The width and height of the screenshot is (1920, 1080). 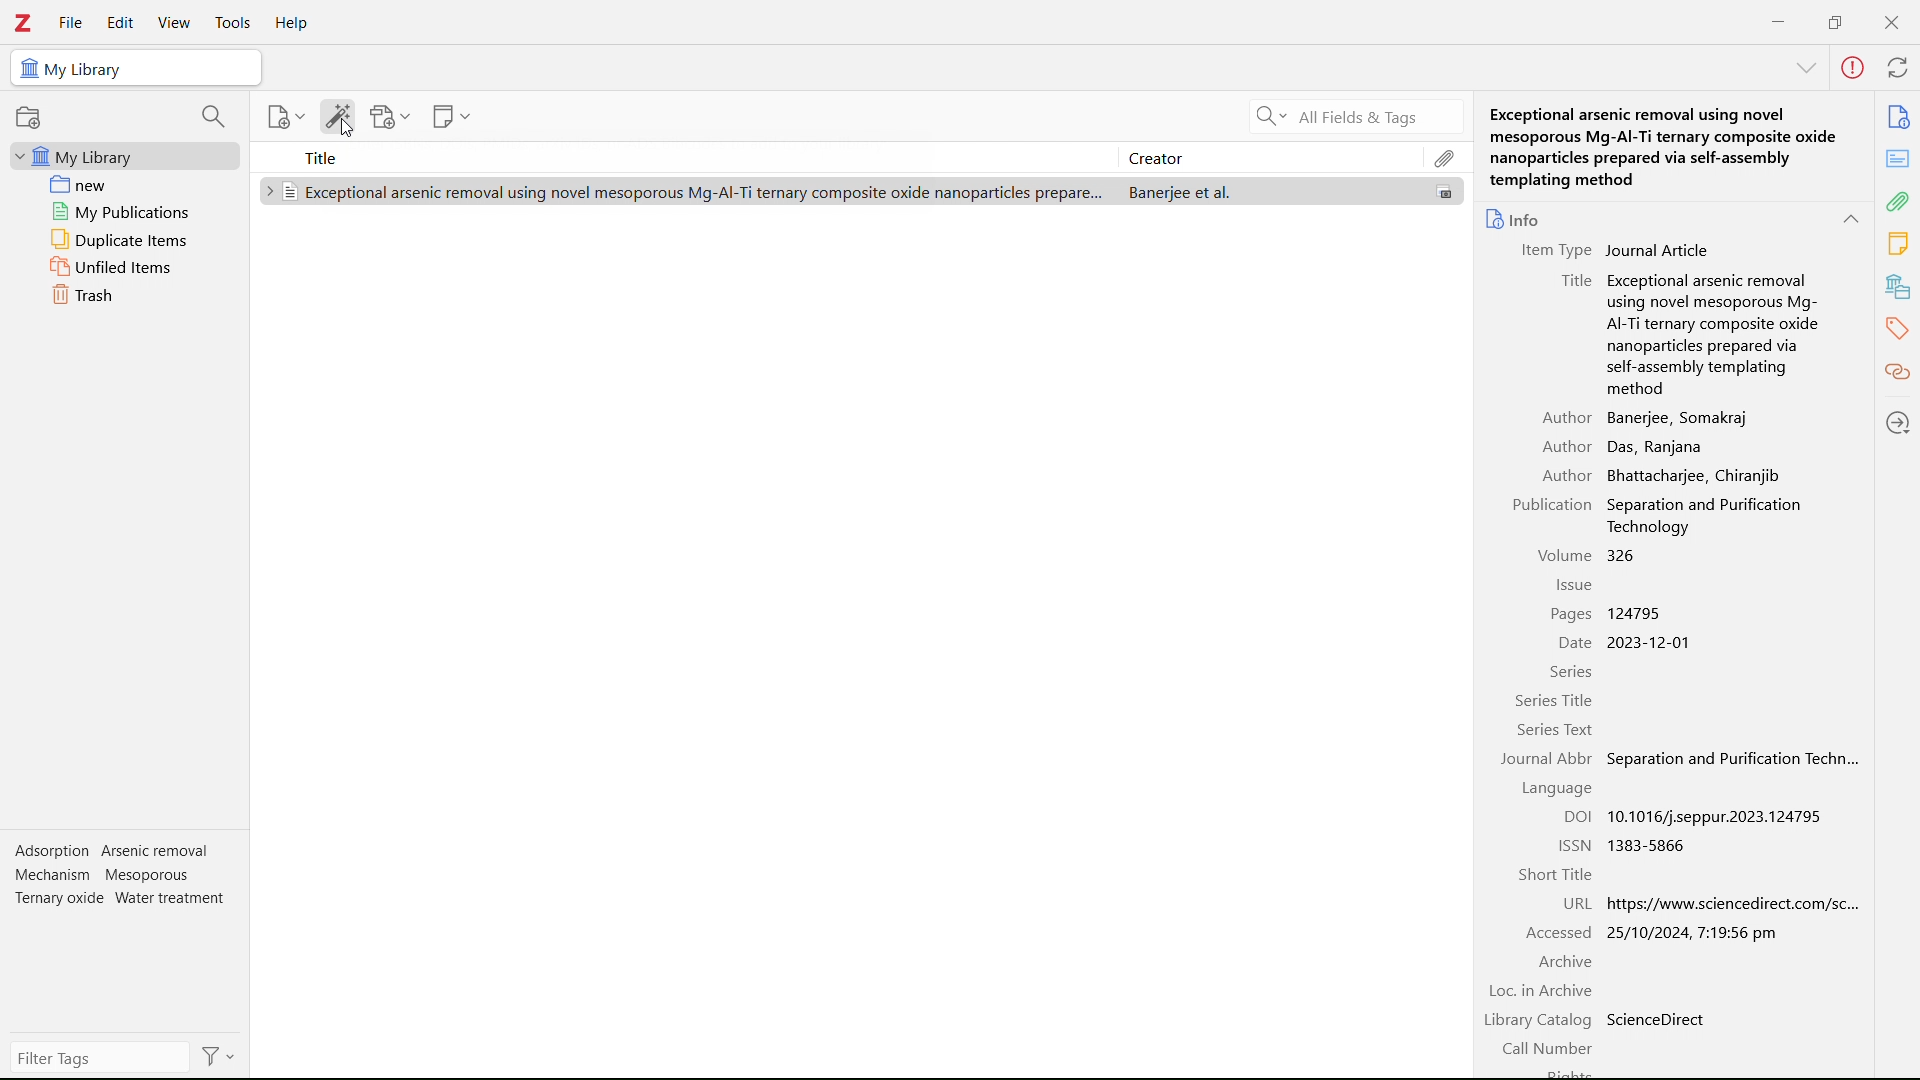 What do you see at coordinates (174, 23) in the screenshot?
I see `view` at bounding box center [174, 23].